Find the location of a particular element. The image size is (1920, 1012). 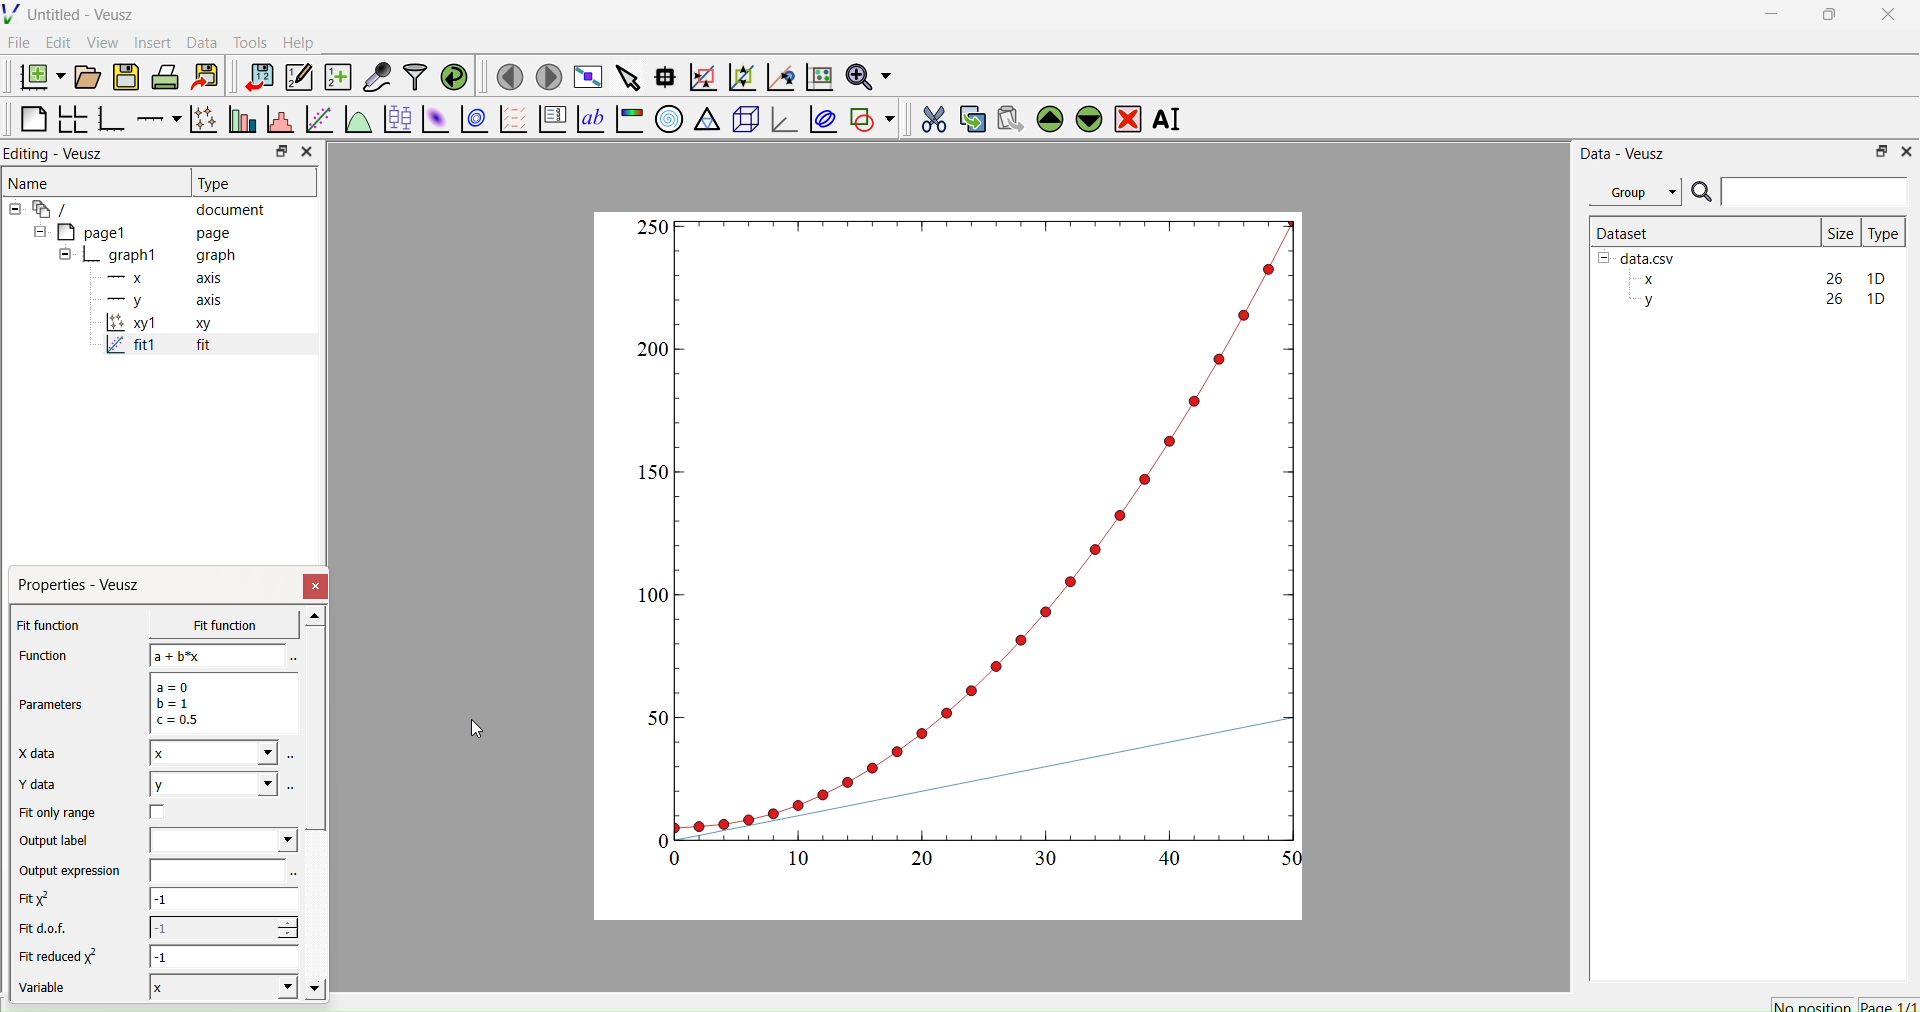

Select using dataset browser is located at coordinates (292, 760).